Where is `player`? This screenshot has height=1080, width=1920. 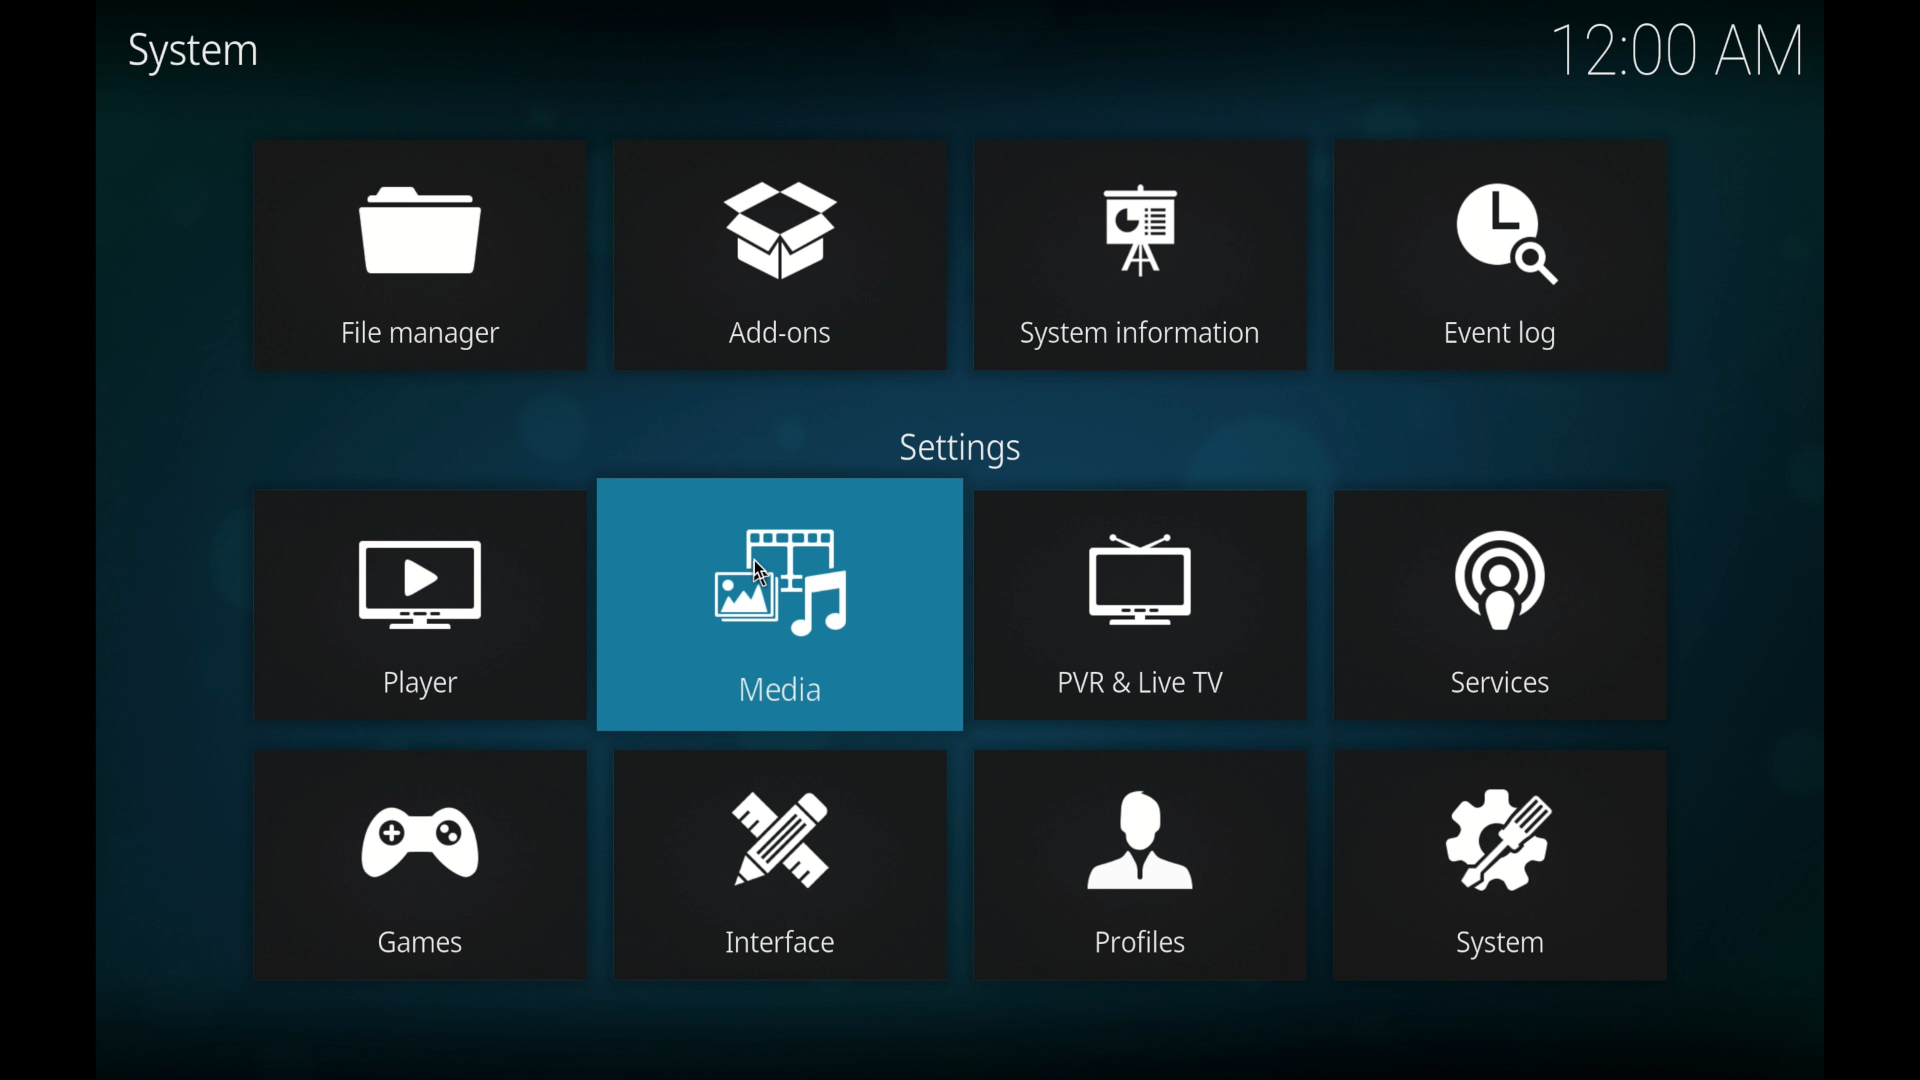 player is located at coordinates (416, 604).